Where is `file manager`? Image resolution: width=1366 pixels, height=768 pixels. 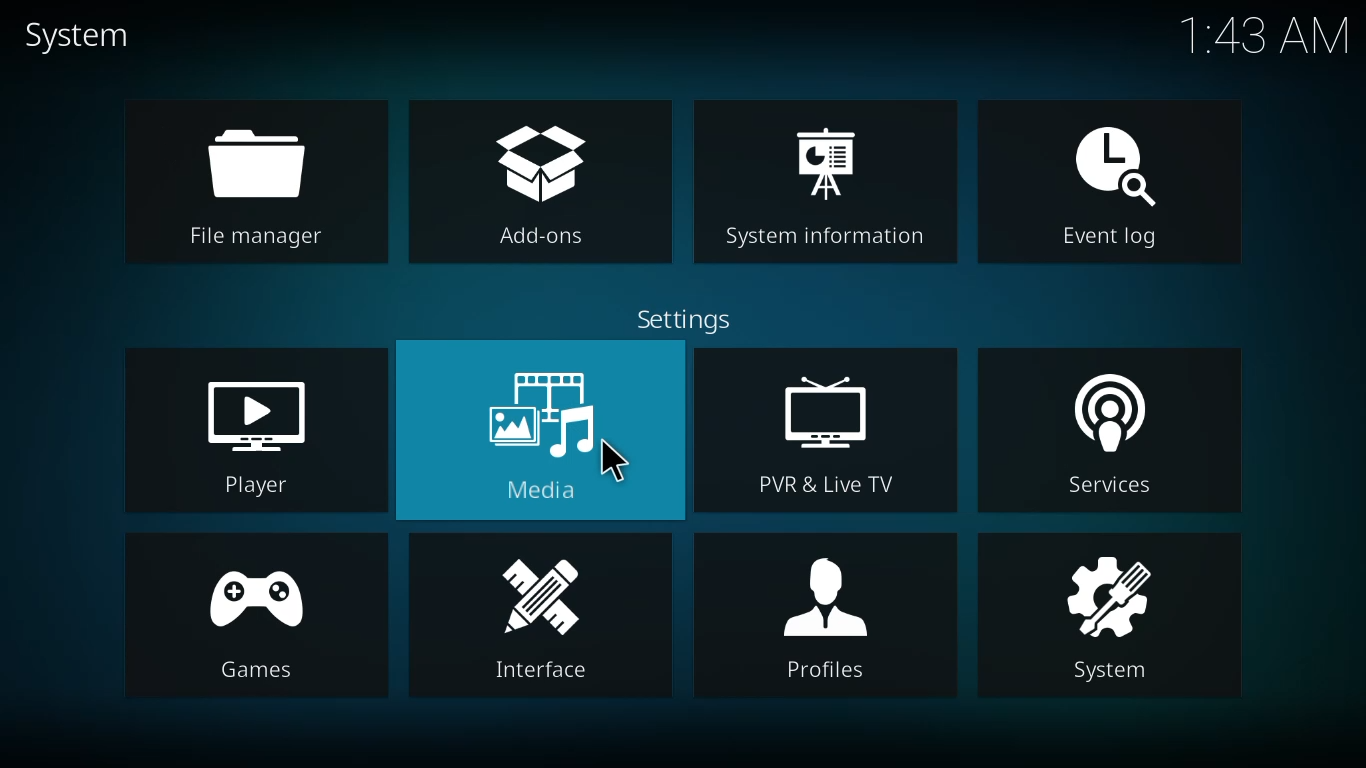
file manager is located at coordinates (256, 187).